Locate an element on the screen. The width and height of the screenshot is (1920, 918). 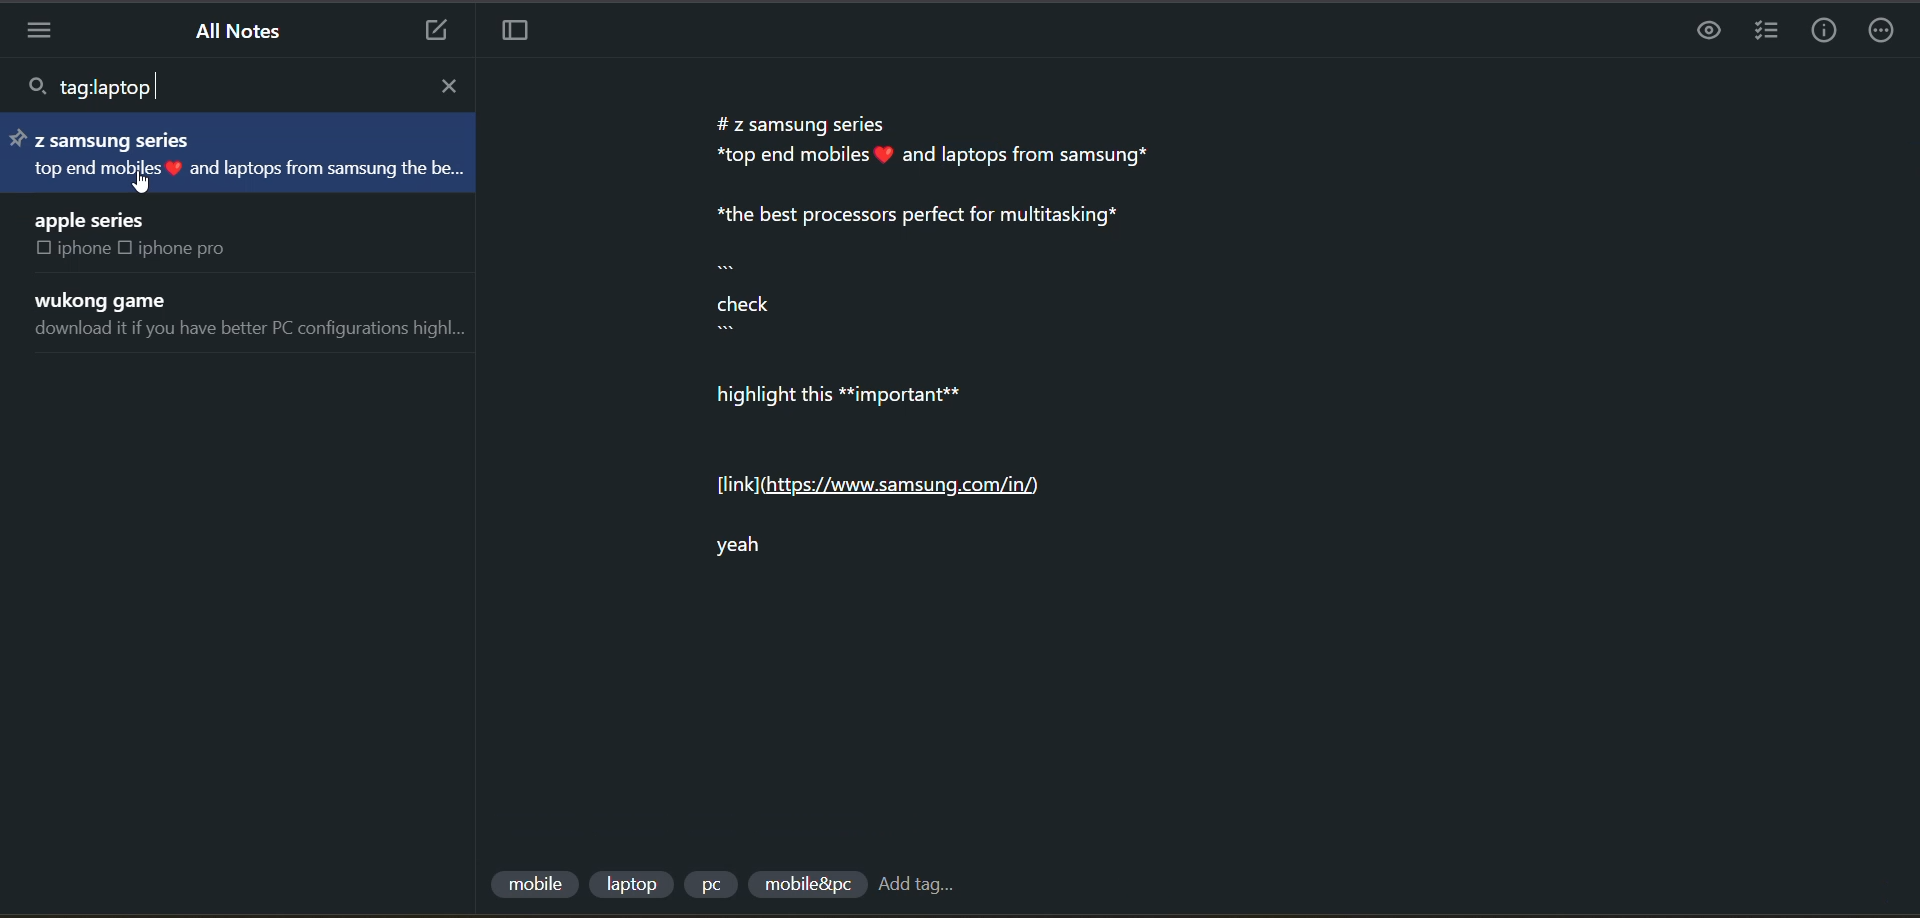
laptop is located at coordinates (633, 881).